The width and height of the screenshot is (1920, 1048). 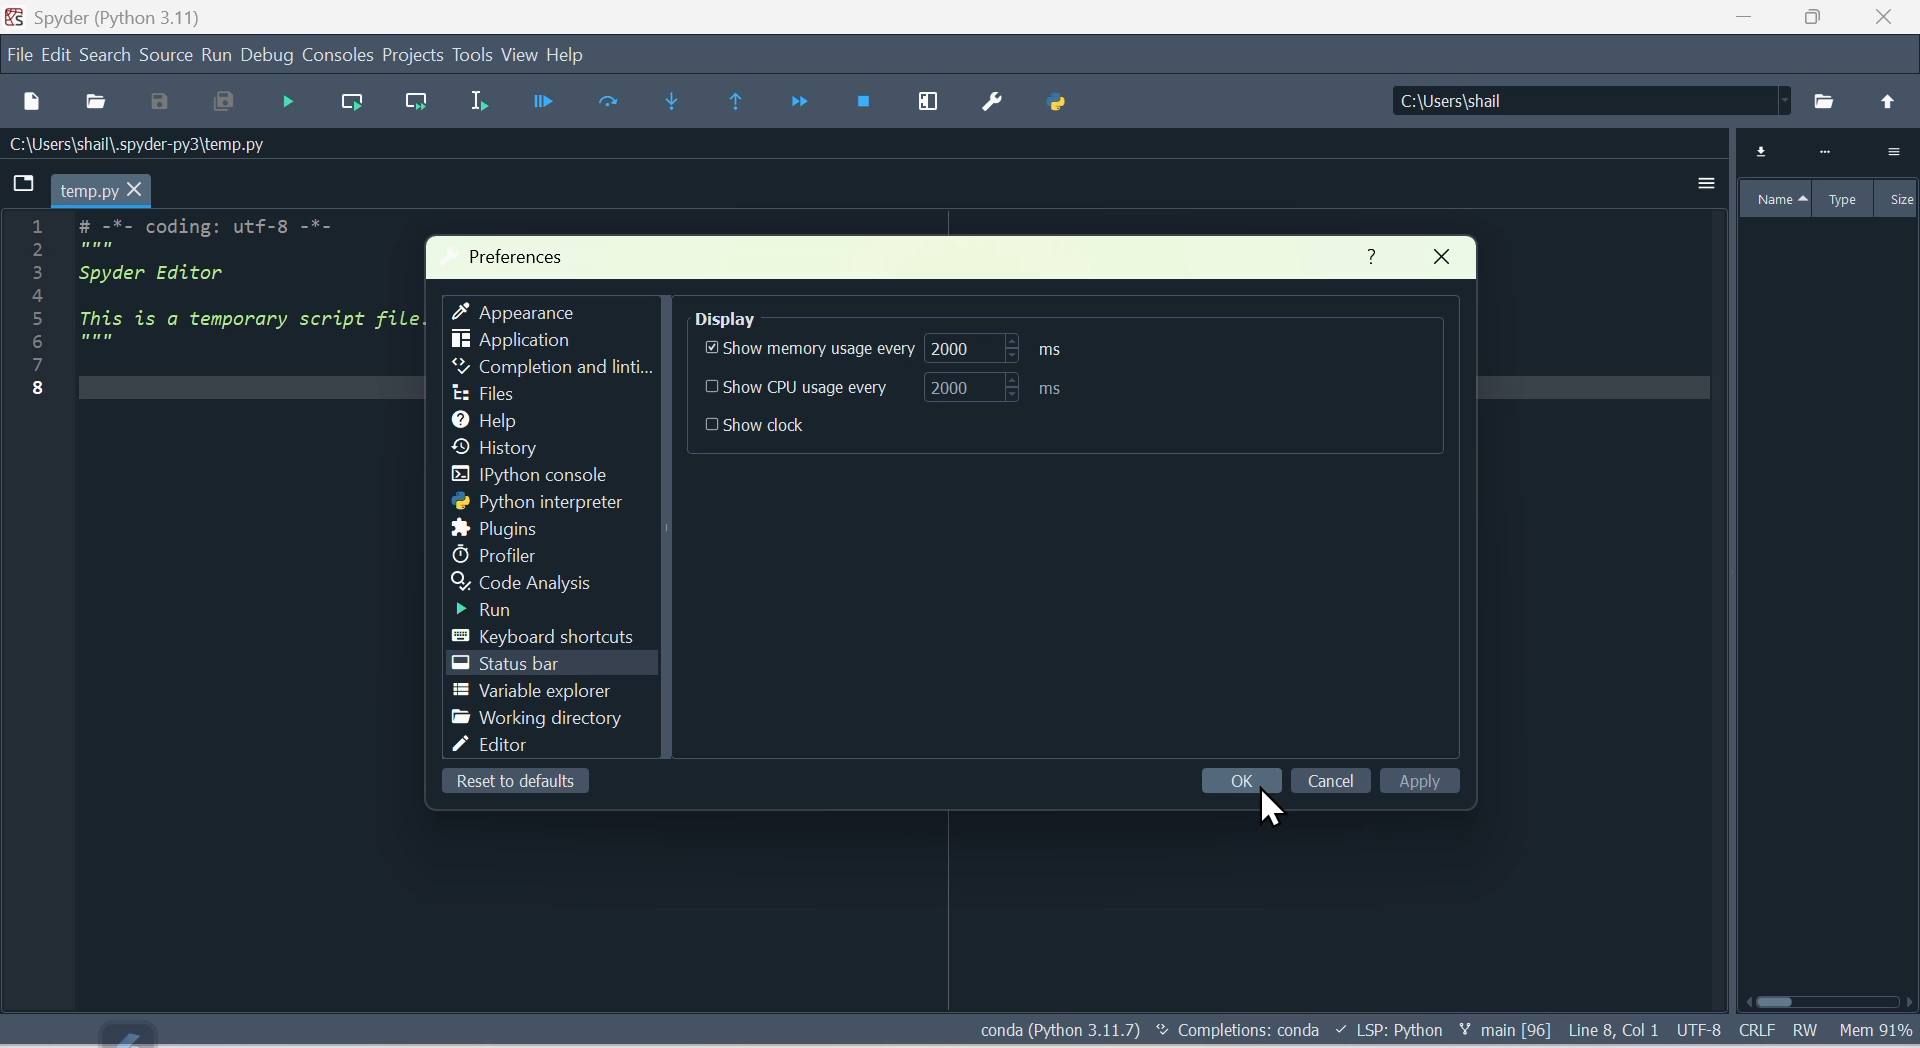 What do you see at coordinates (763, 427) in the screenshot?
I see `show Dock` at bounding box center [763, 427].